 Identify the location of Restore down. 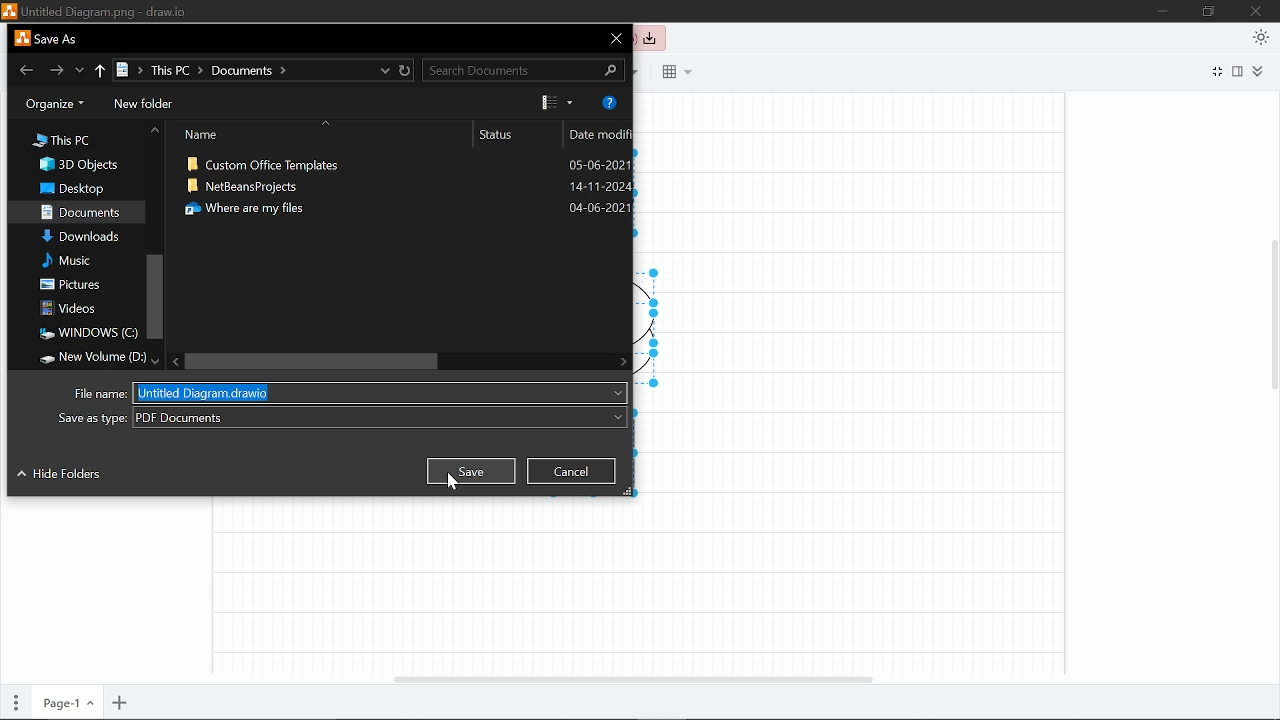
(1207, 12).